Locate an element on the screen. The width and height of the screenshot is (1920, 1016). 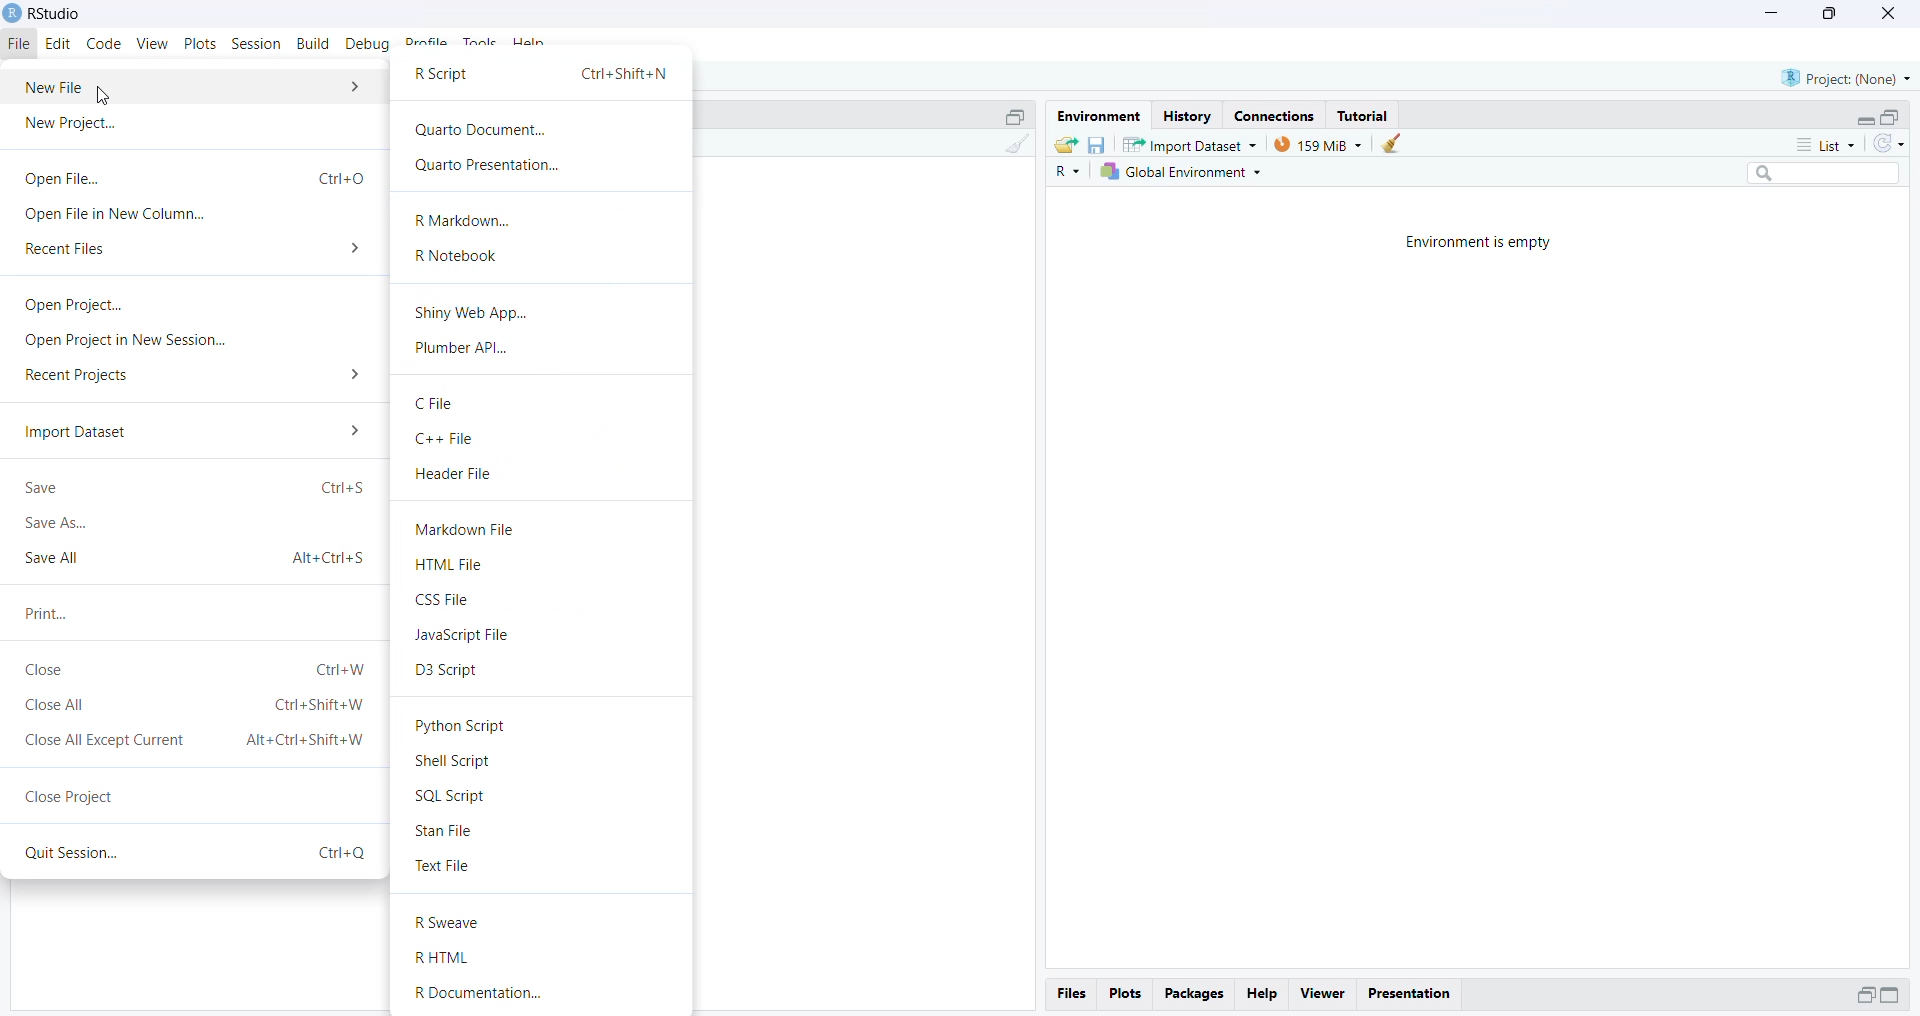
Quarto Document... is located at coordinates (483, 131).